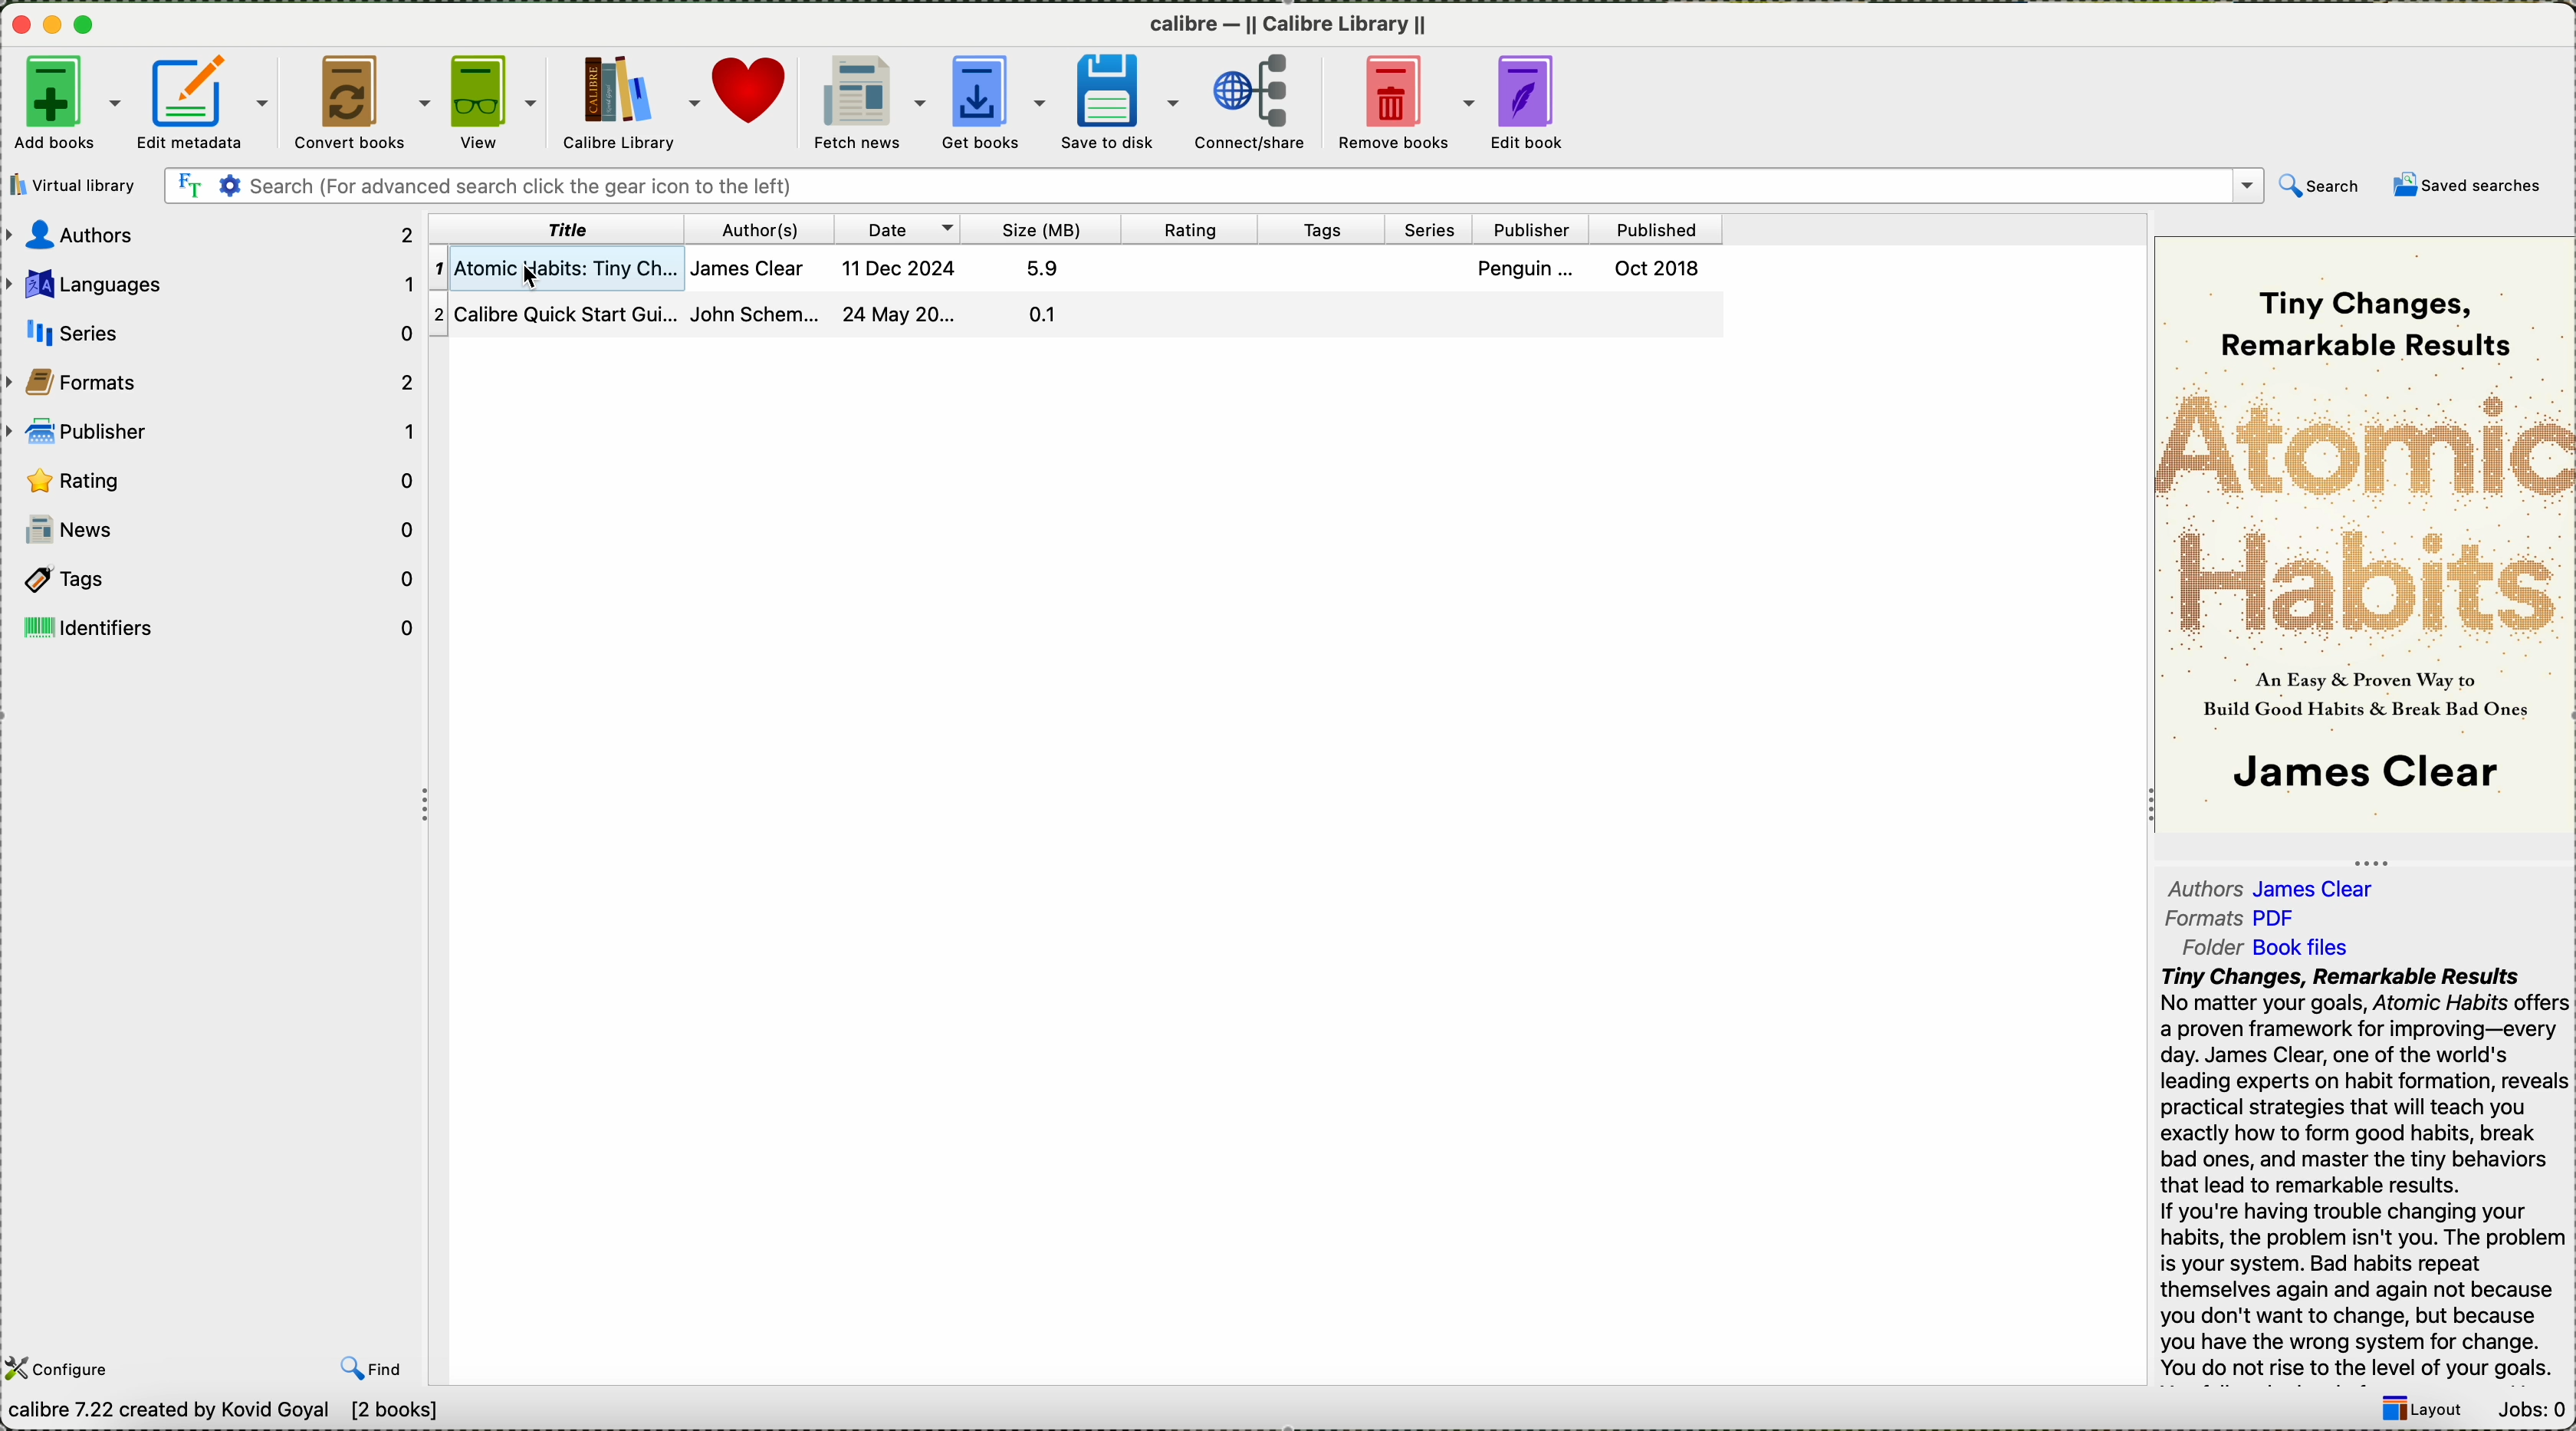 This screenshot has width=2576, height=1431. What do you see at coordinates (1045, 232) in the screenshot?
I see `size` at bounding box center [1045, 232].